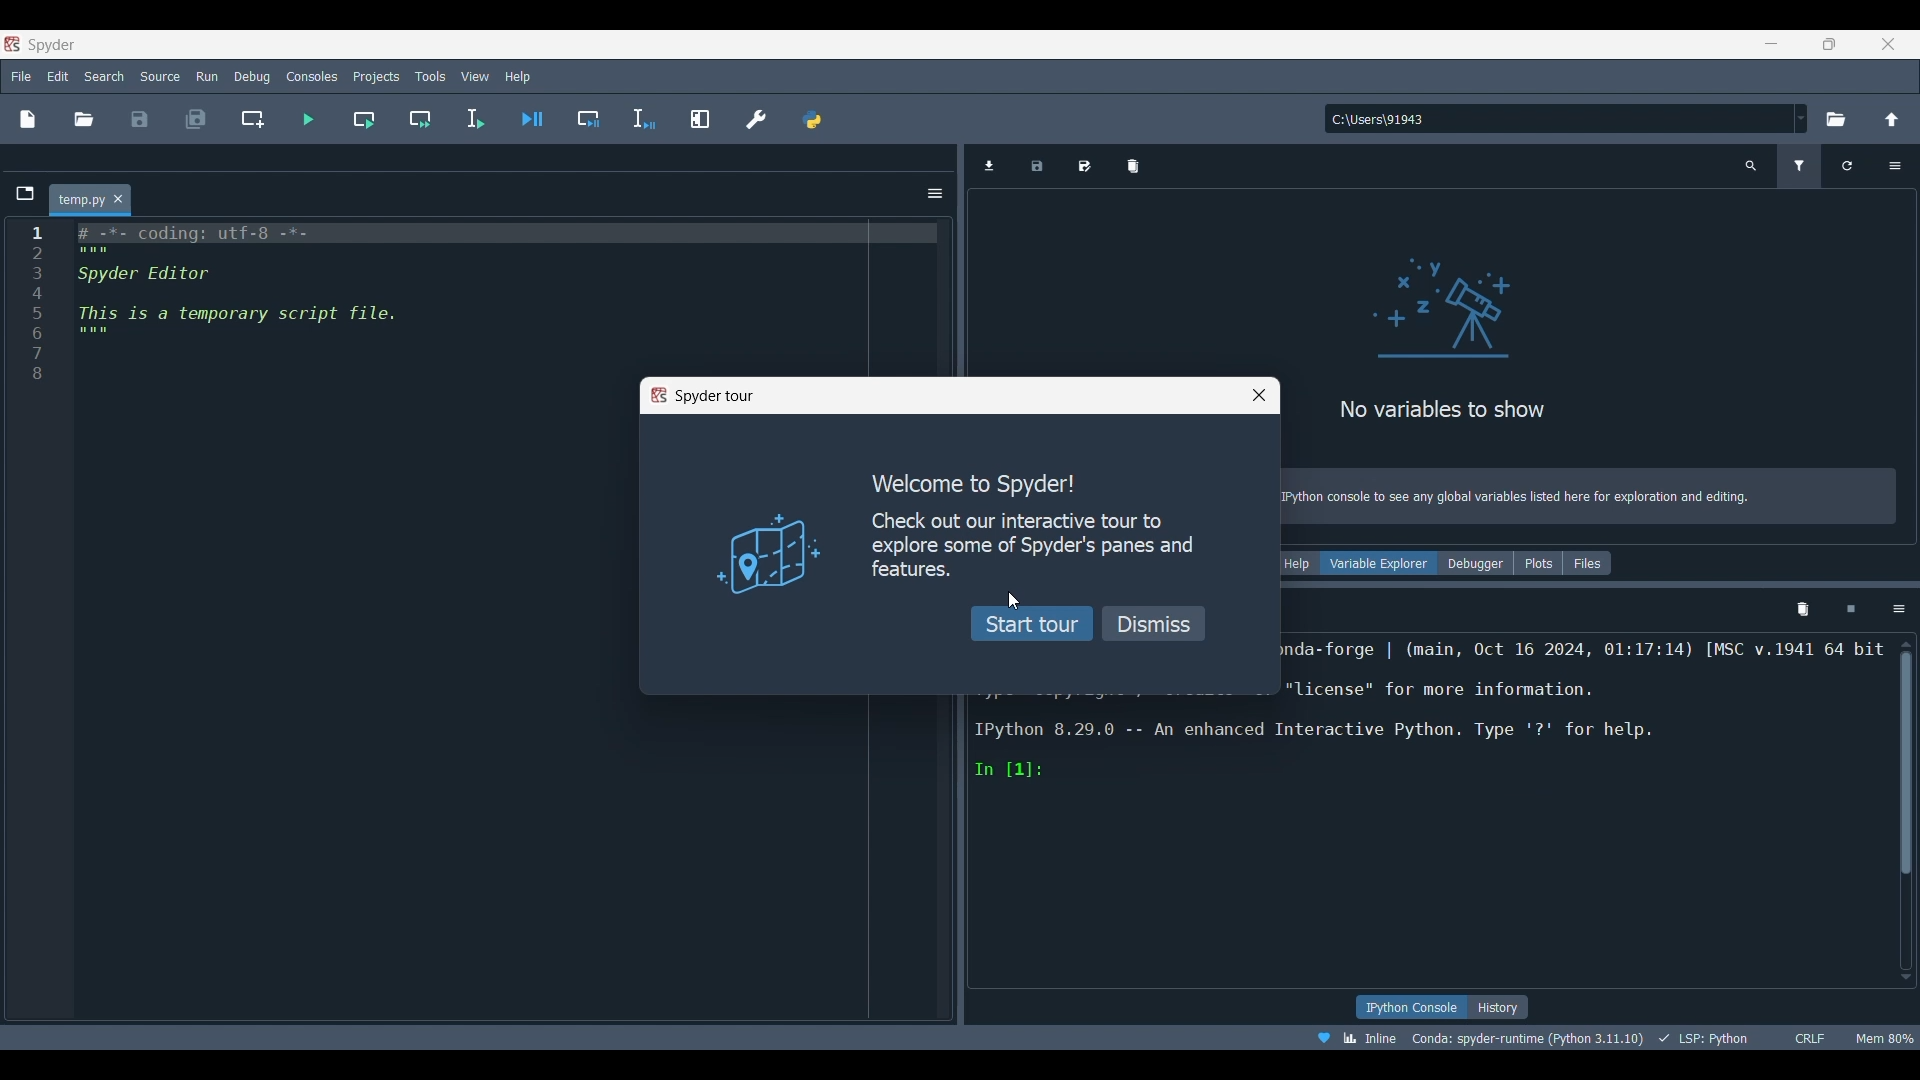 The height and width of the screenshot is (1080, 1920). Describe the element at coordinates (1033, 167) in the screenshot. I see `save` at that location.